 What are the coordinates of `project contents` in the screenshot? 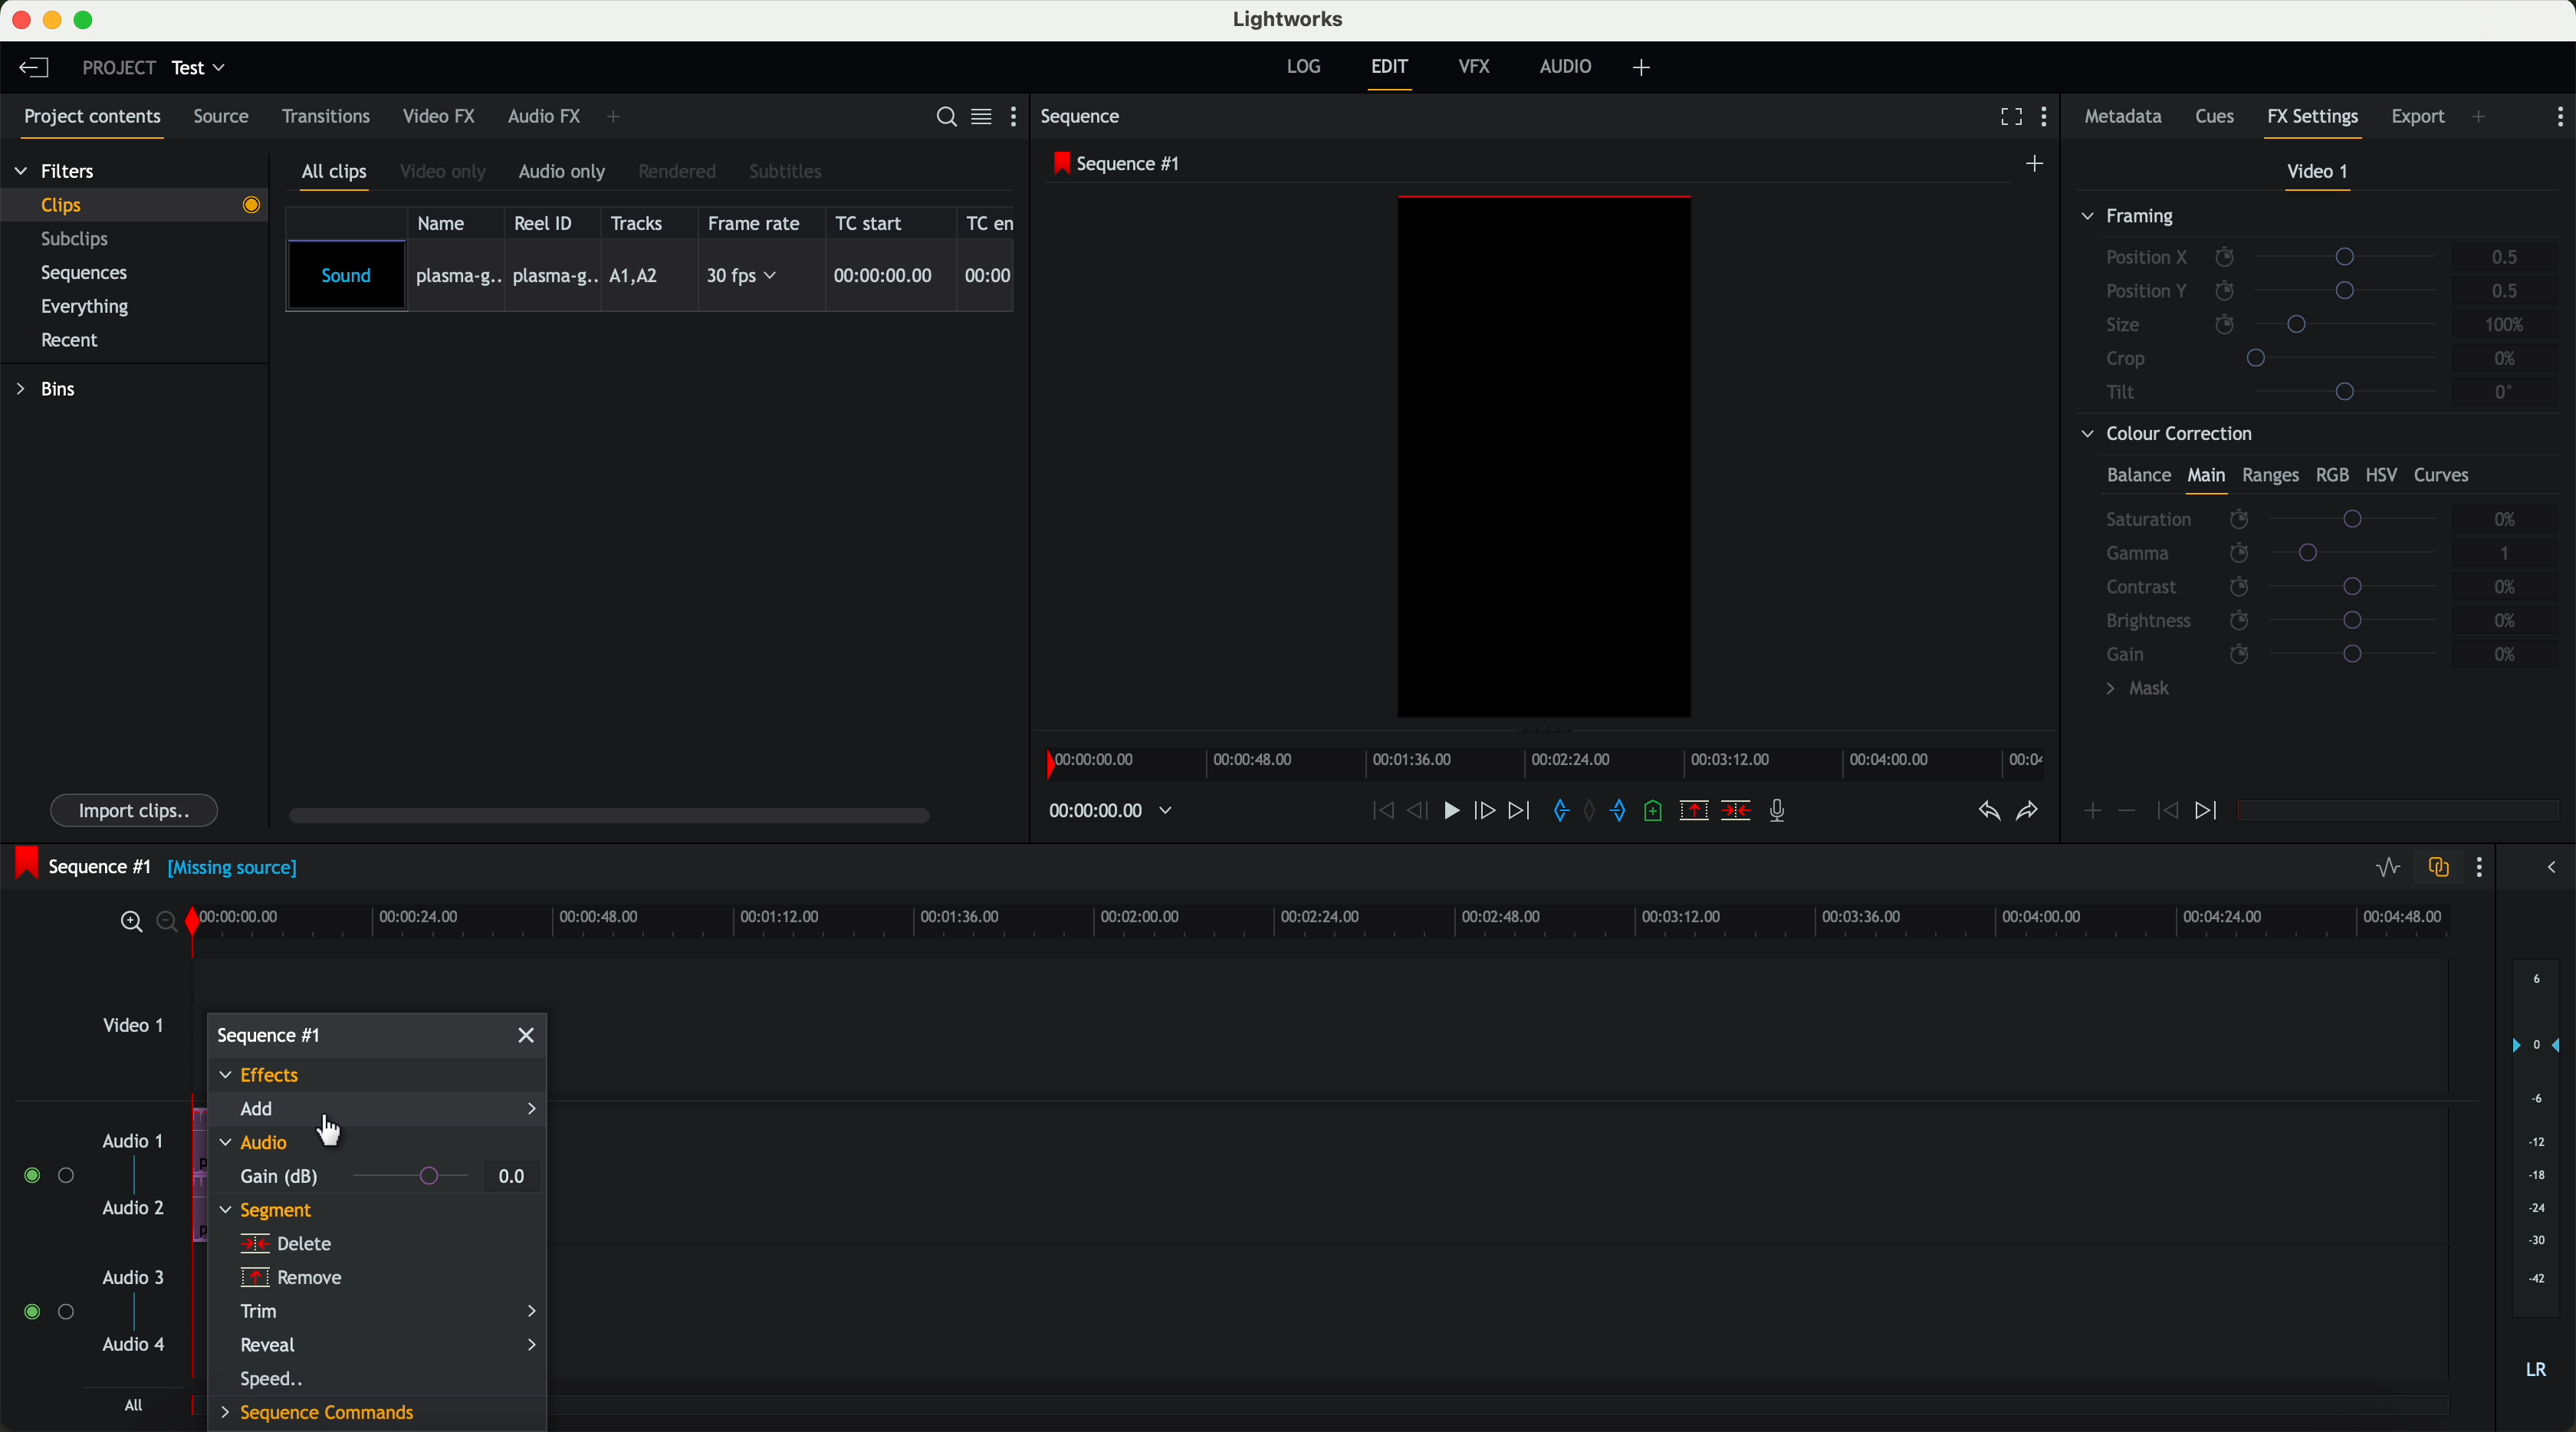 It's located at (87, 120).